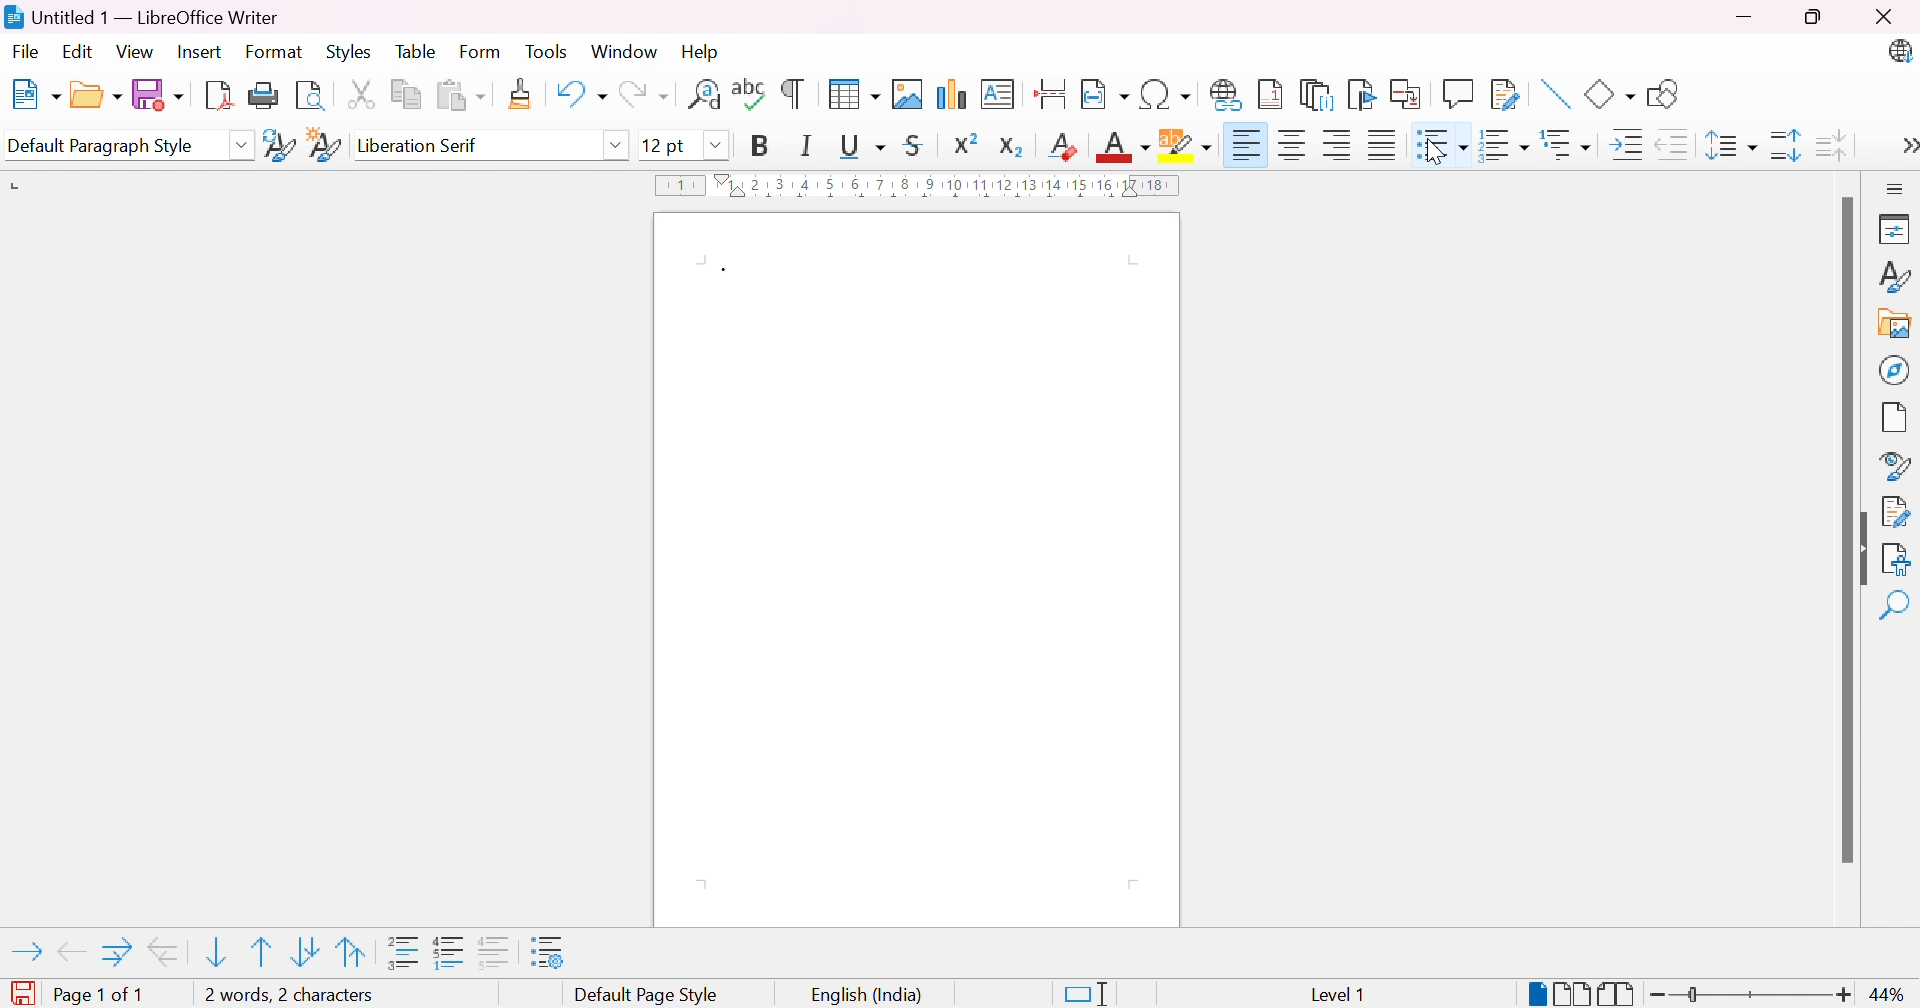  What do you see at coordinates (1787, 147) in the screenshot?
I see `Increase paragraph spacing` at bounding box center [1787, 147].